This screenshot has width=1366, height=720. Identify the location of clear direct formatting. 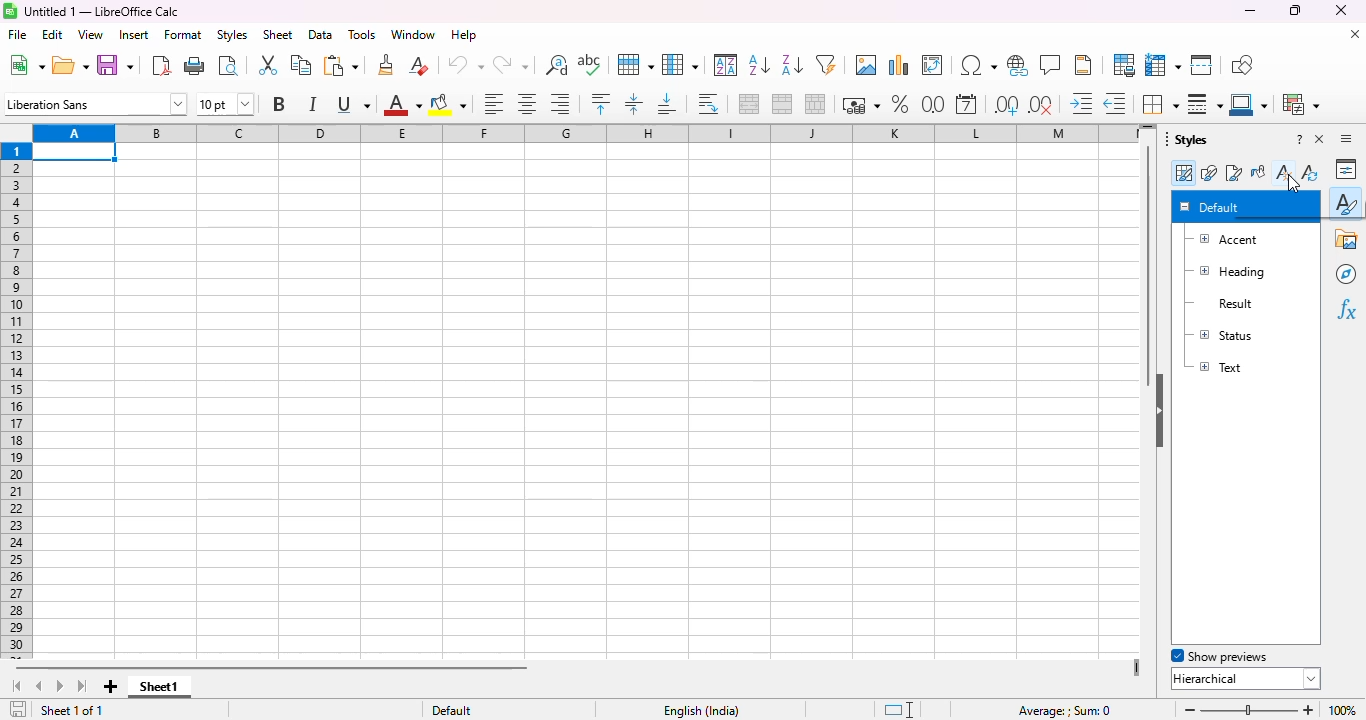
(418, 64).